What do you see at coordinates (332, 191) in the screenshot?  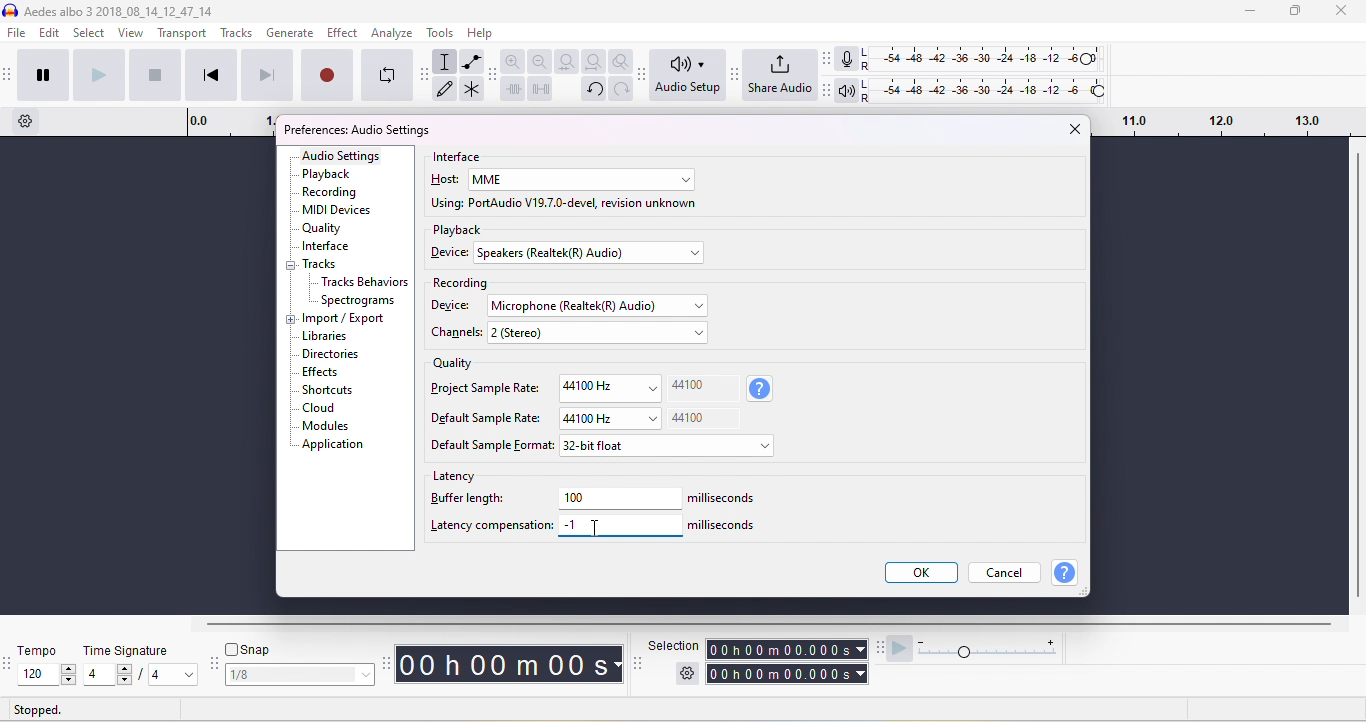 I see `recording` at bounding box center [332, 191].